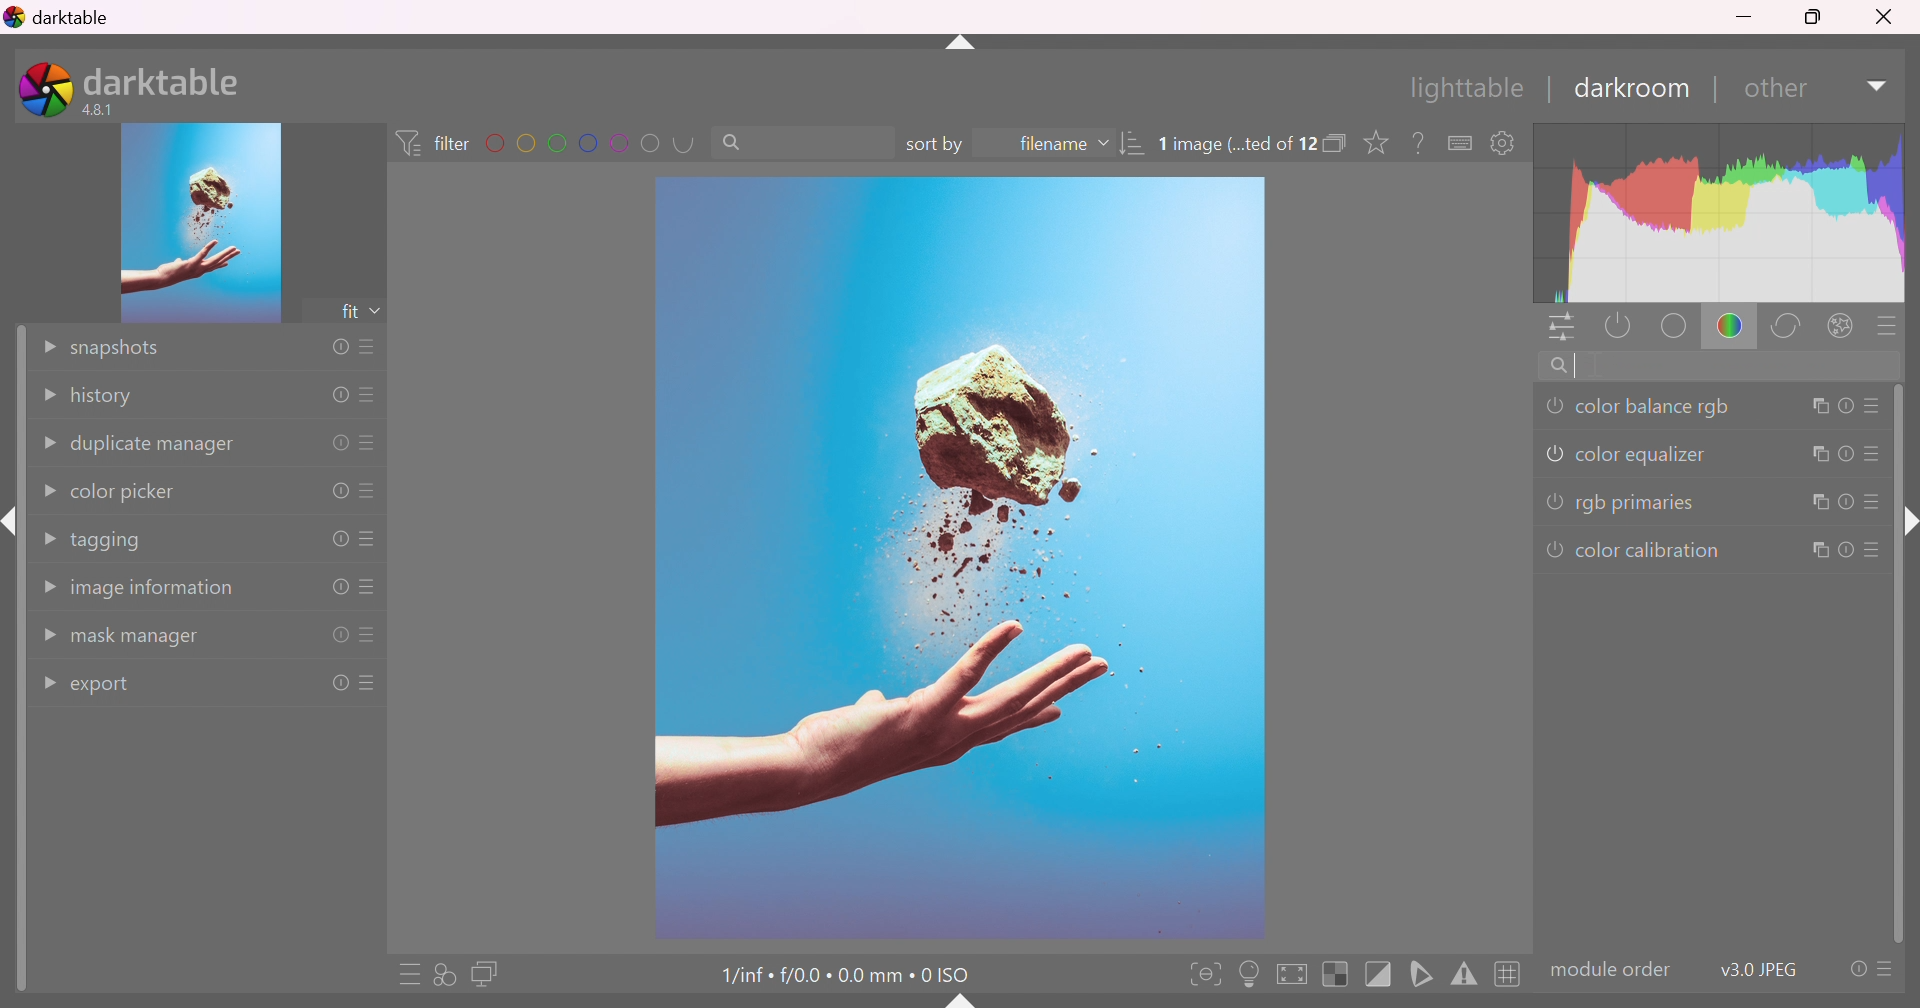 The height and width of the screenshot is (1008, 1920). Describe the element at coordinates (340, 491) in the screenshot. I see `reset` at that location.